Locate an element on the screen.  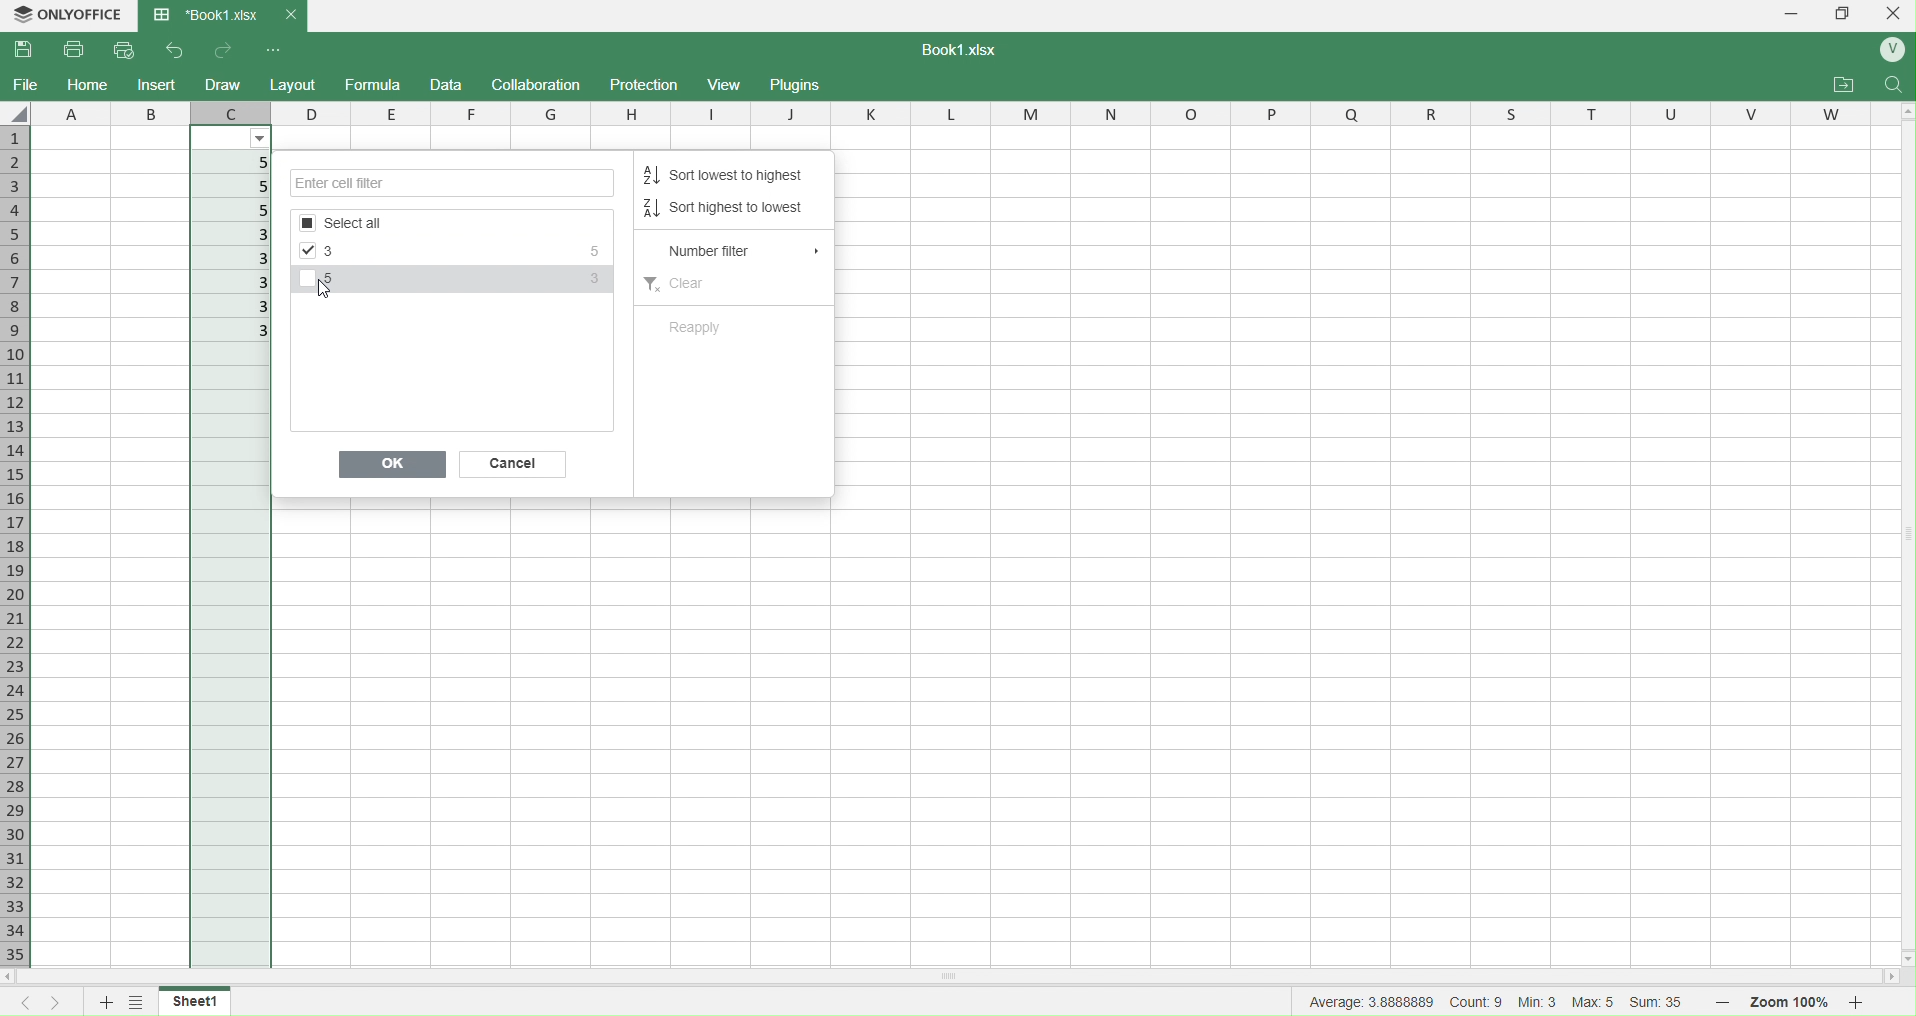
3 is located at coordinates (241, 332).